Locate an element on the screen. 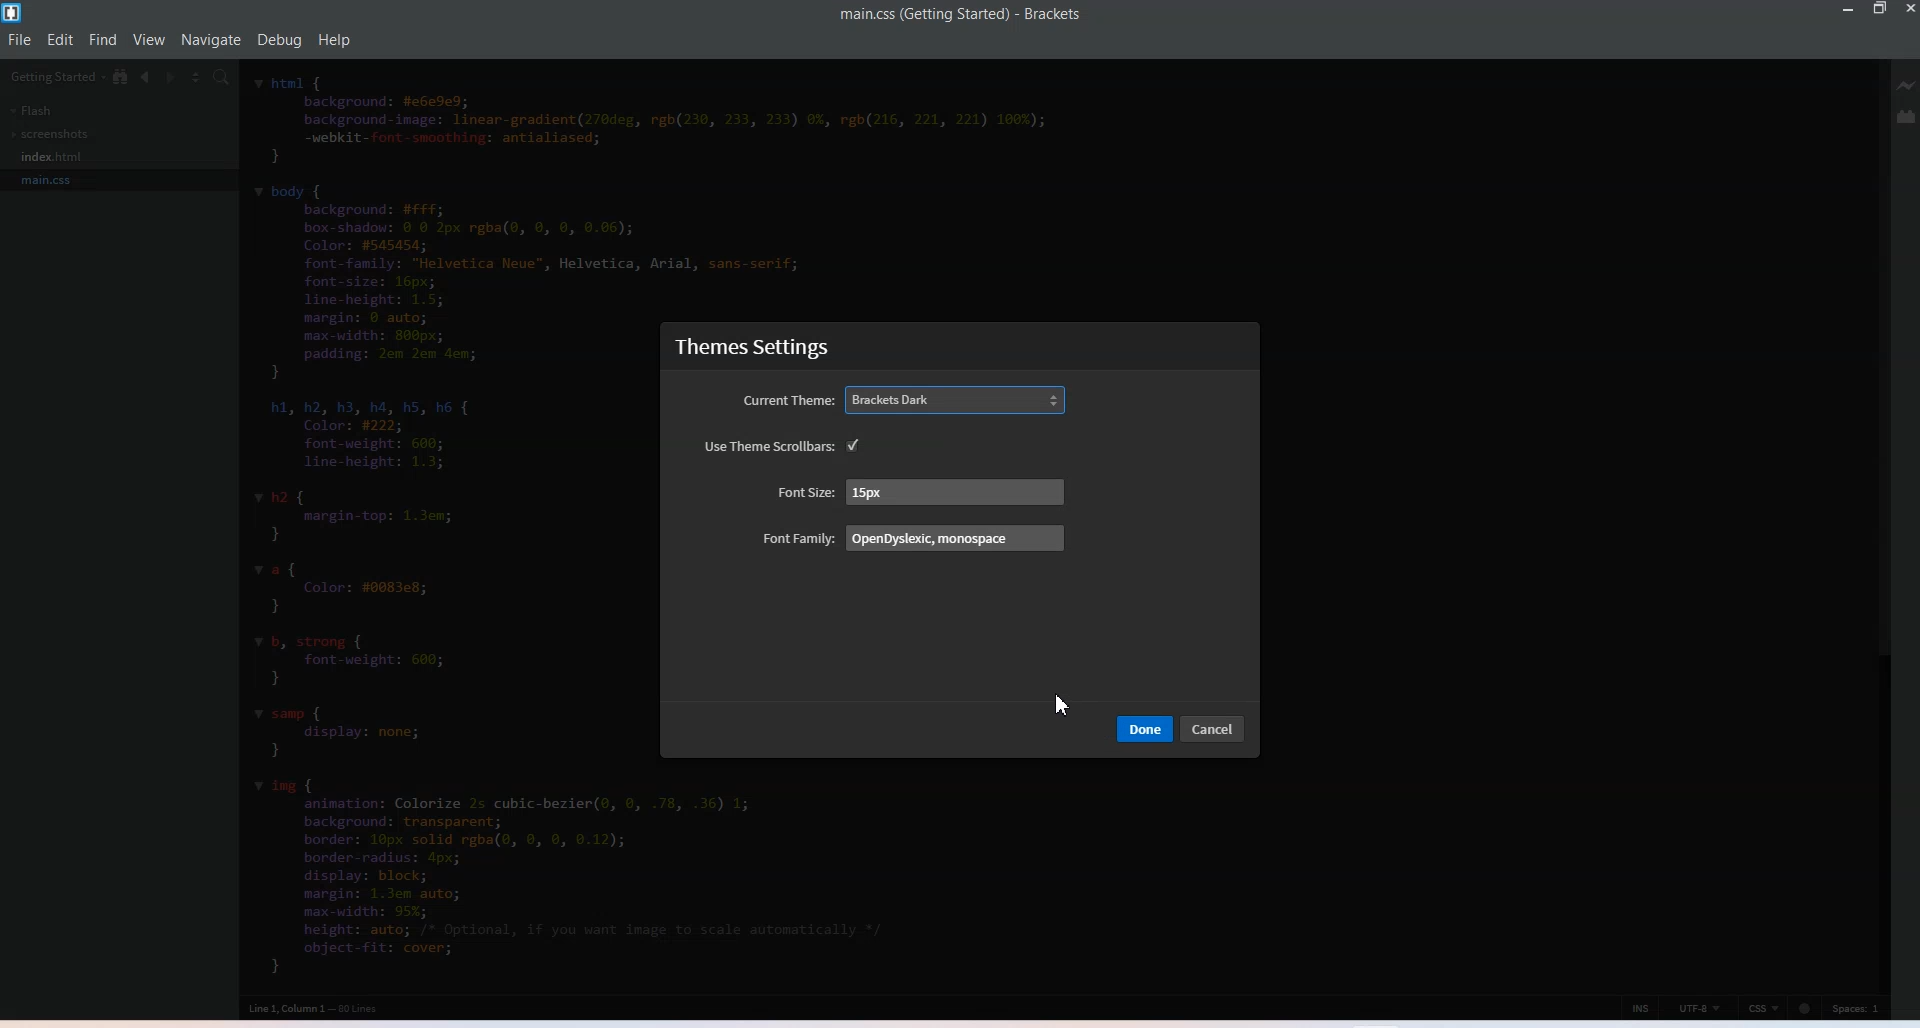 The width and height of the screenshot is (1920, 1028). UTF-8 is located at coordinates (1701, 1007).